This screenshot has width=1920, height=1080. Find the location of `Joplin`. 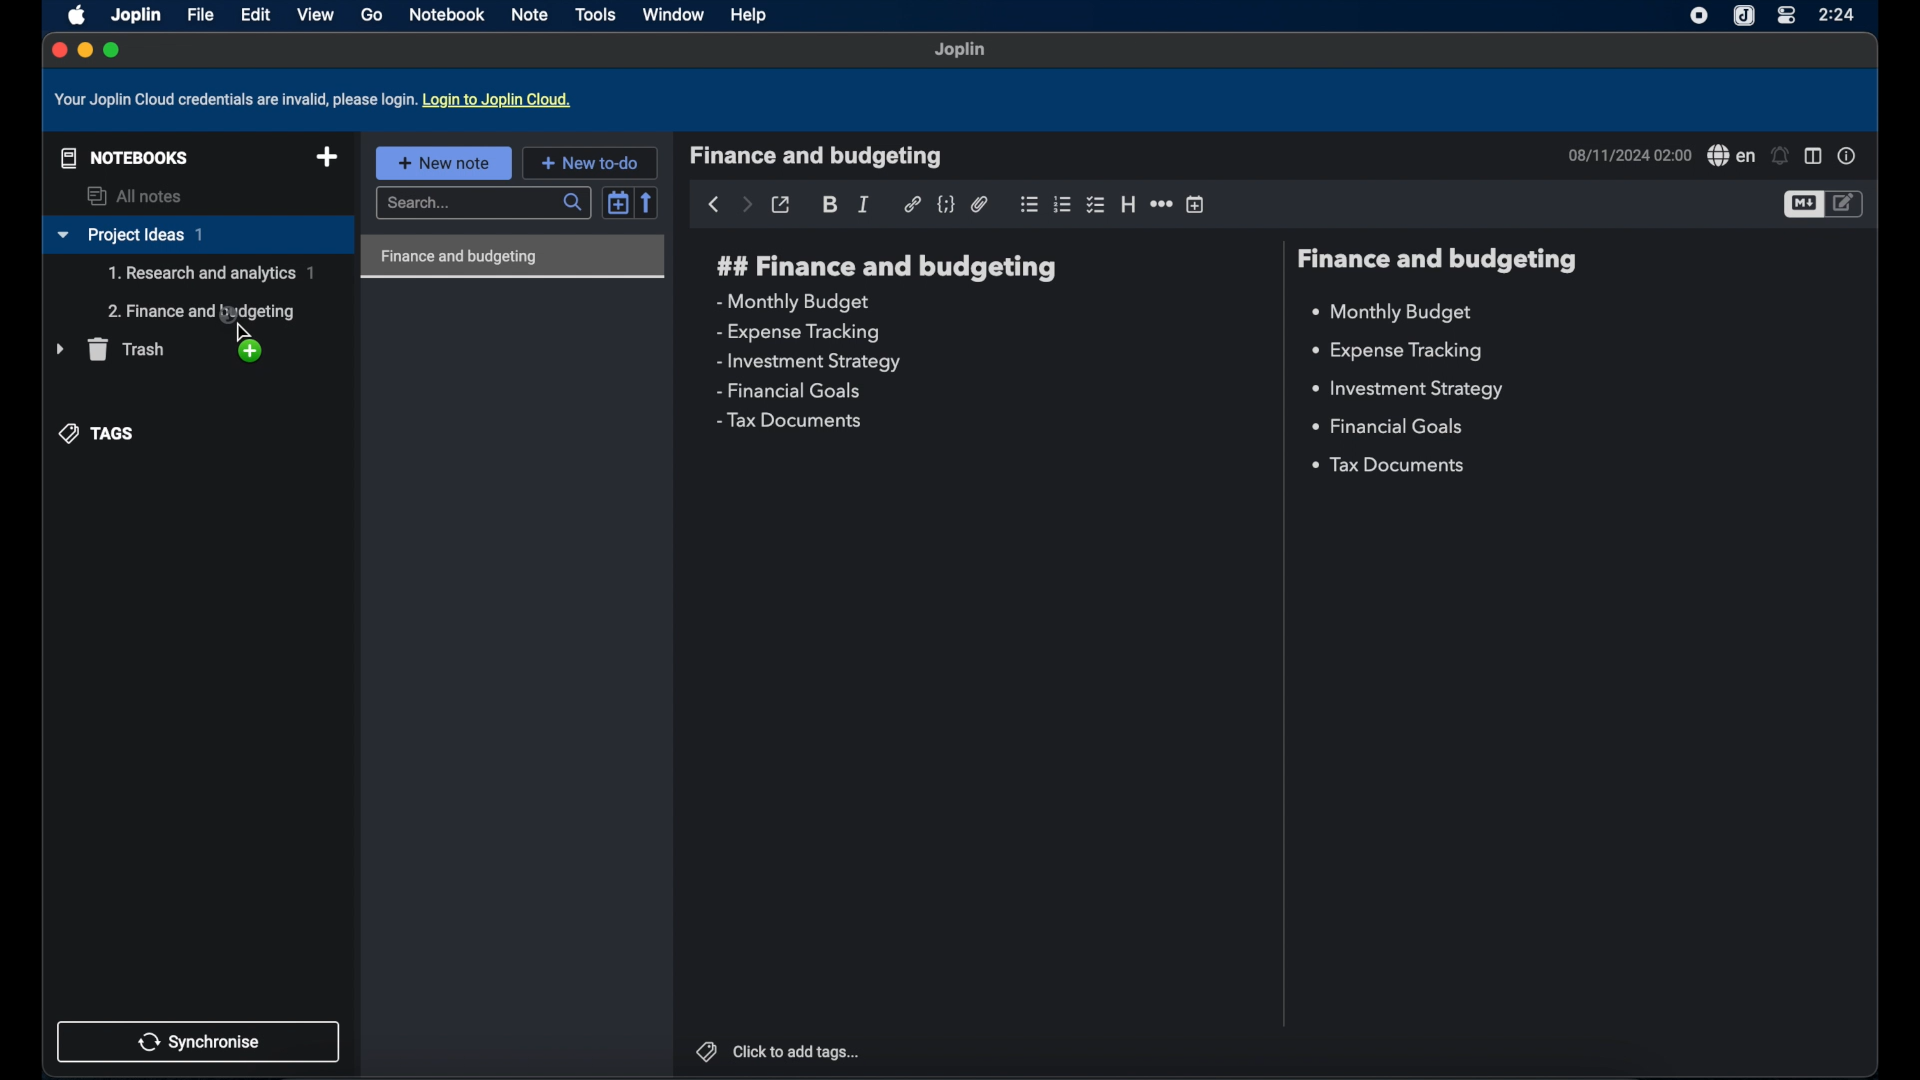

Joplin is located at coordinates (961, 51).